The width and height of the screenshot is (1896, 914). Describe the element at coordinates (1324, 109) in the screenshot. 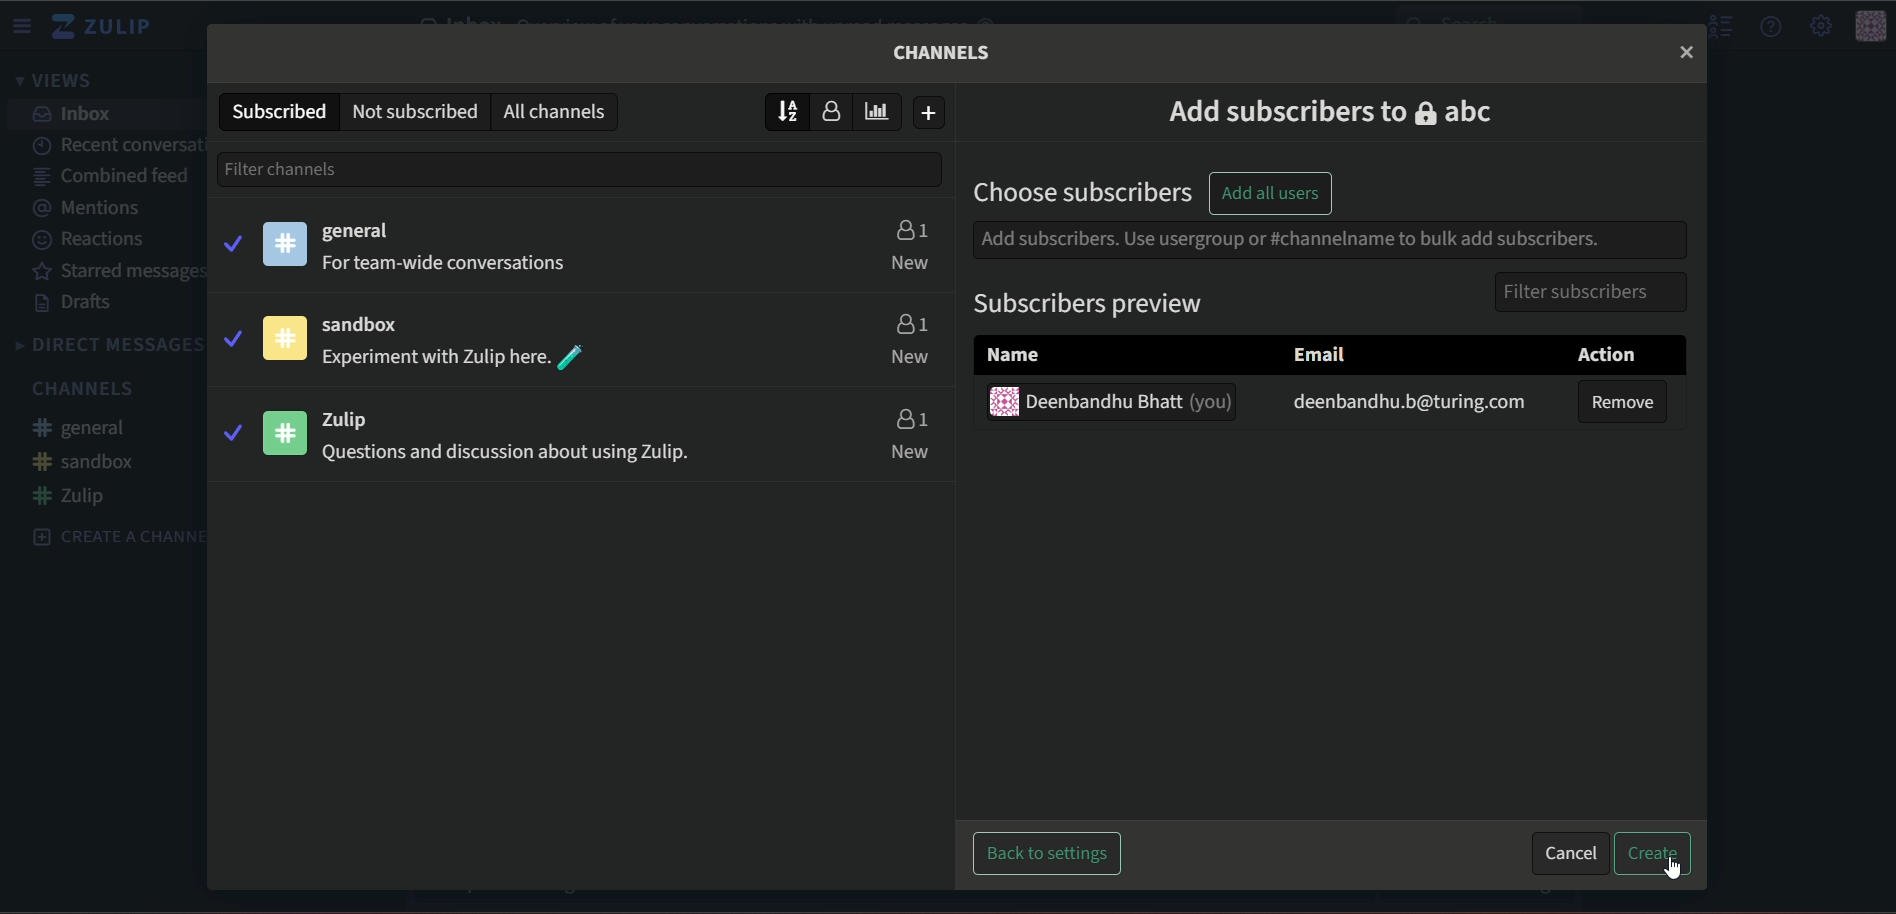

I see `add a subscribers to abc` at that location.